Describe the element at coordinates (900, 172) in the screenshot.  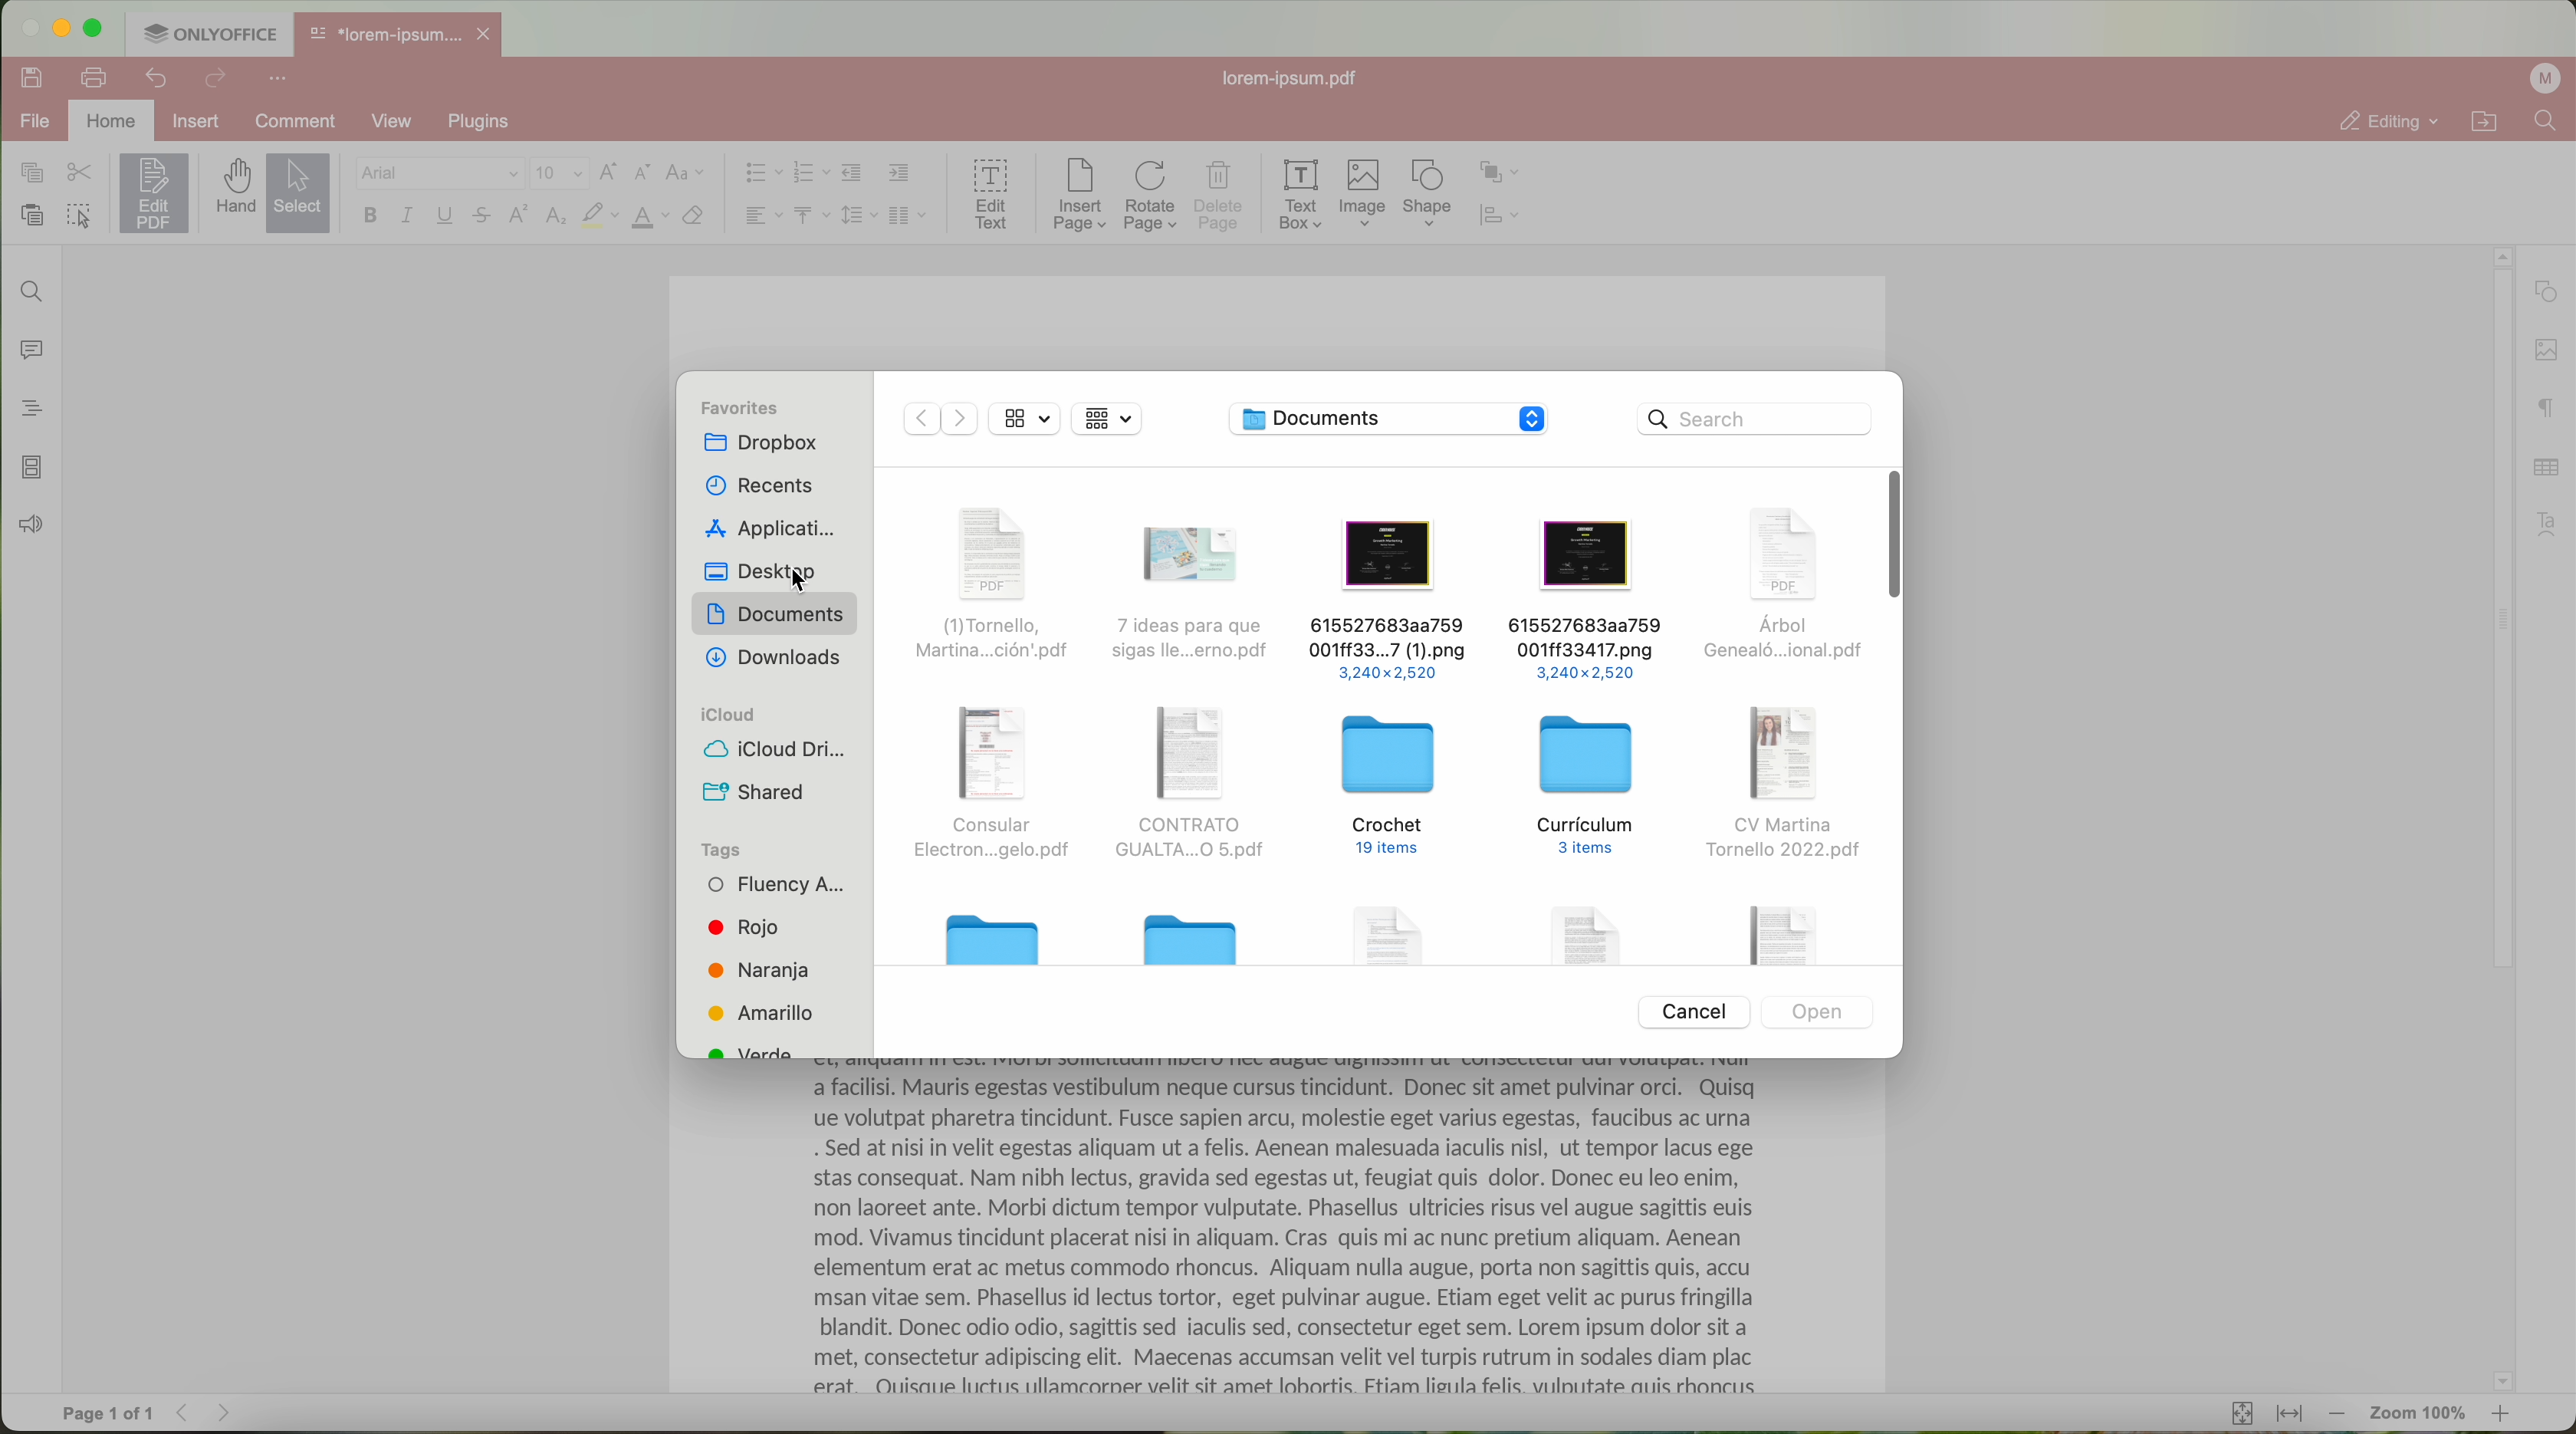
I see `increase indent` at that location.